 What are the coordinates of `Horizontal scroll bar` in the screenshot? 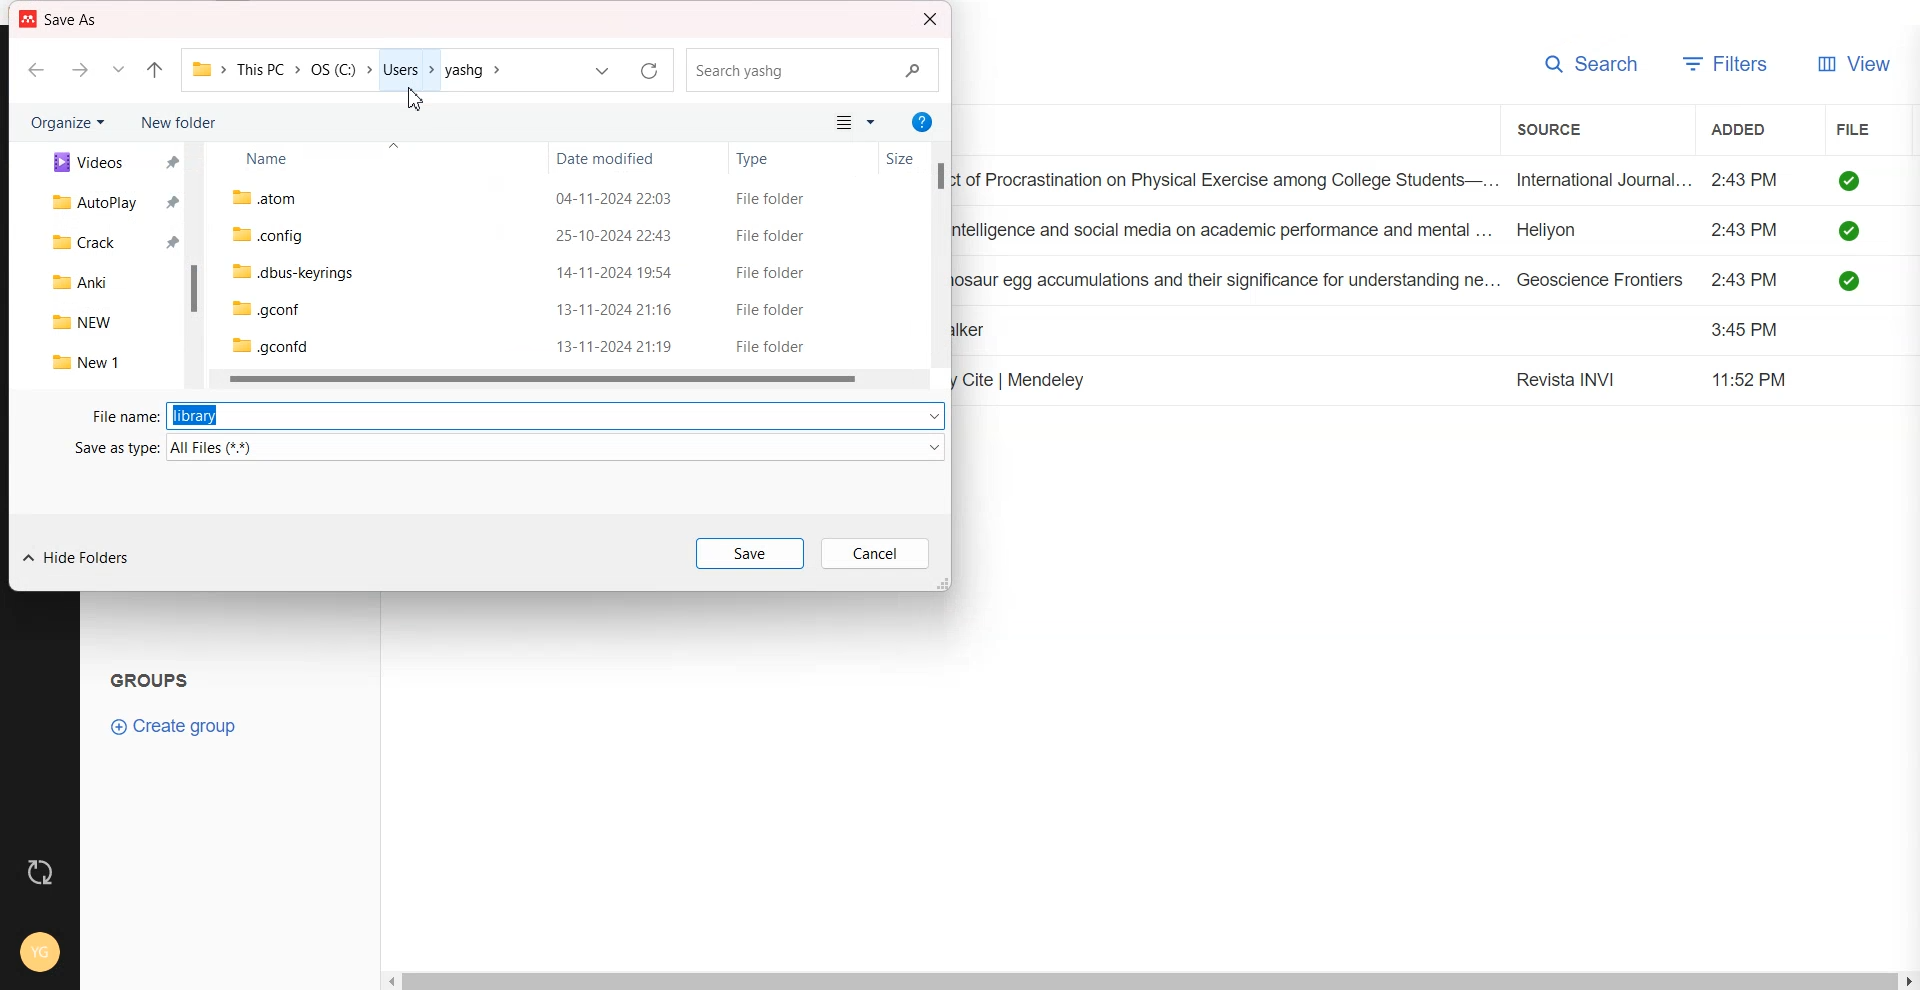 It's located at (569, 378).